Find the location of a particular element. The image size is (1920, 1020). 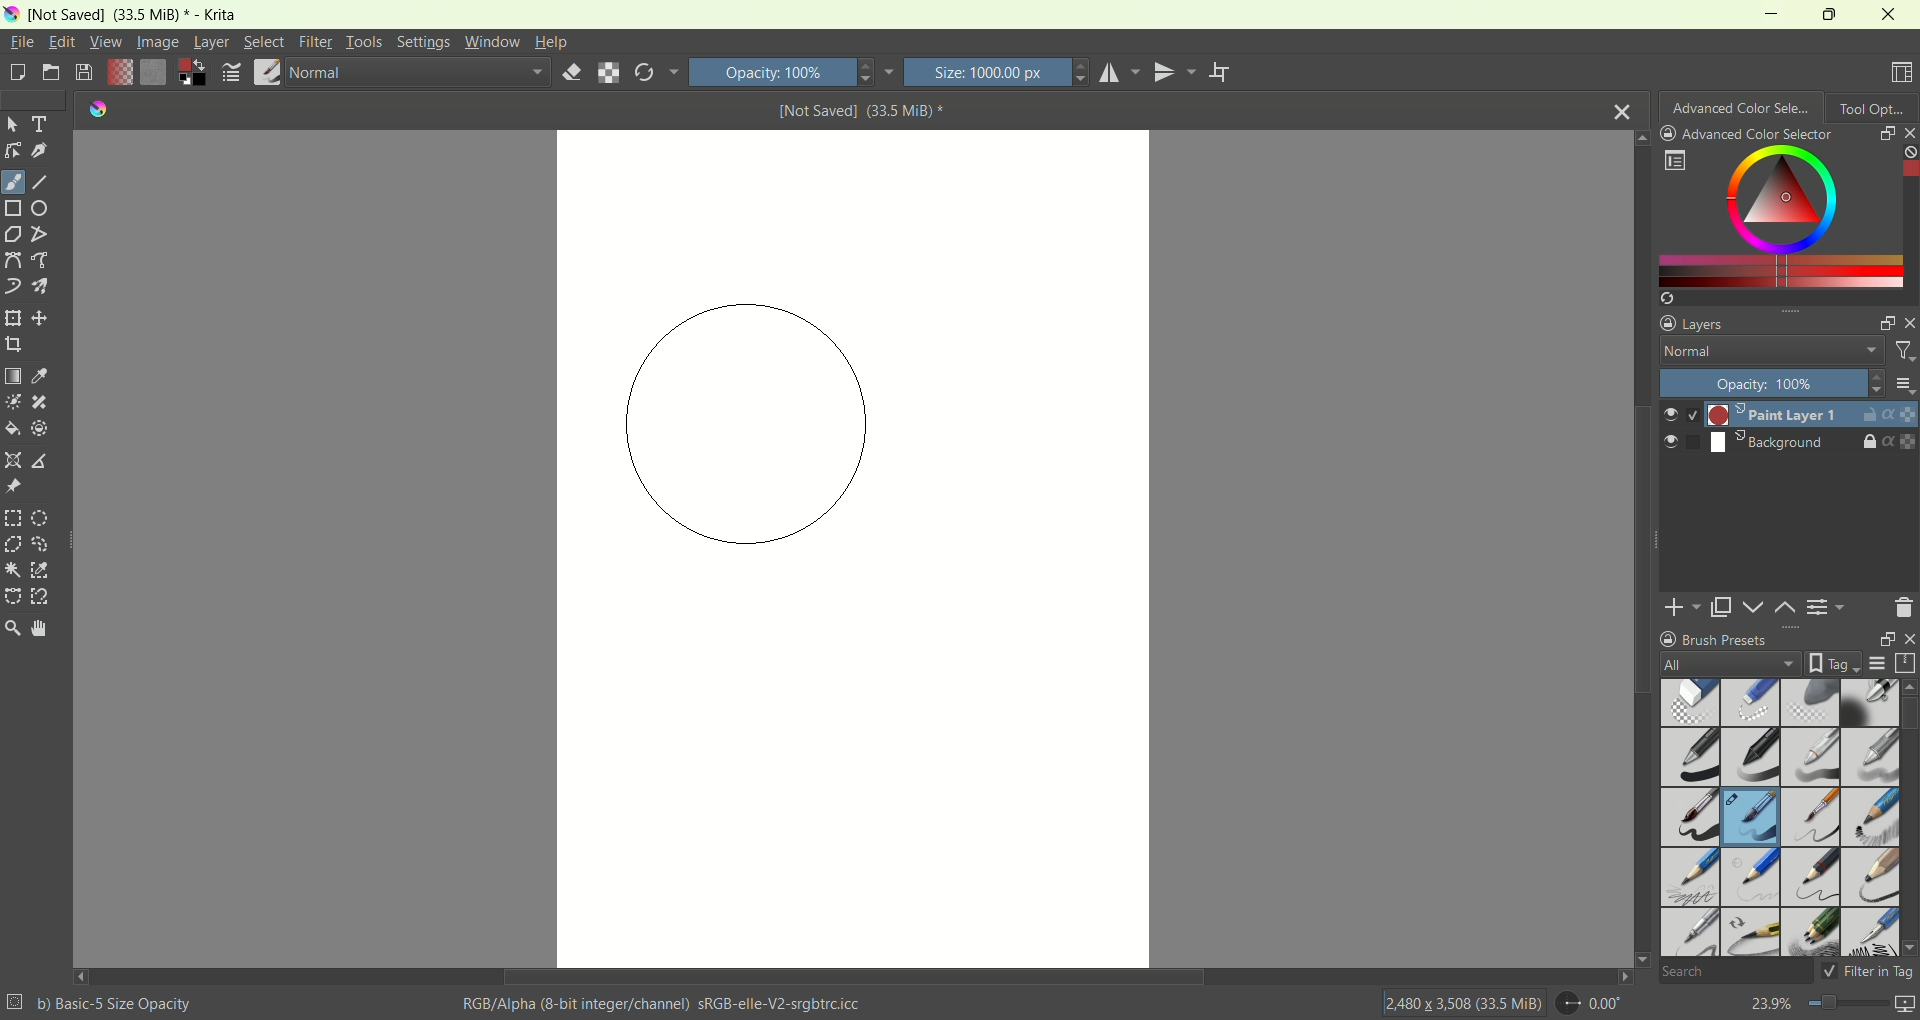

pencil 1 is located at coordinates (1869, 815).